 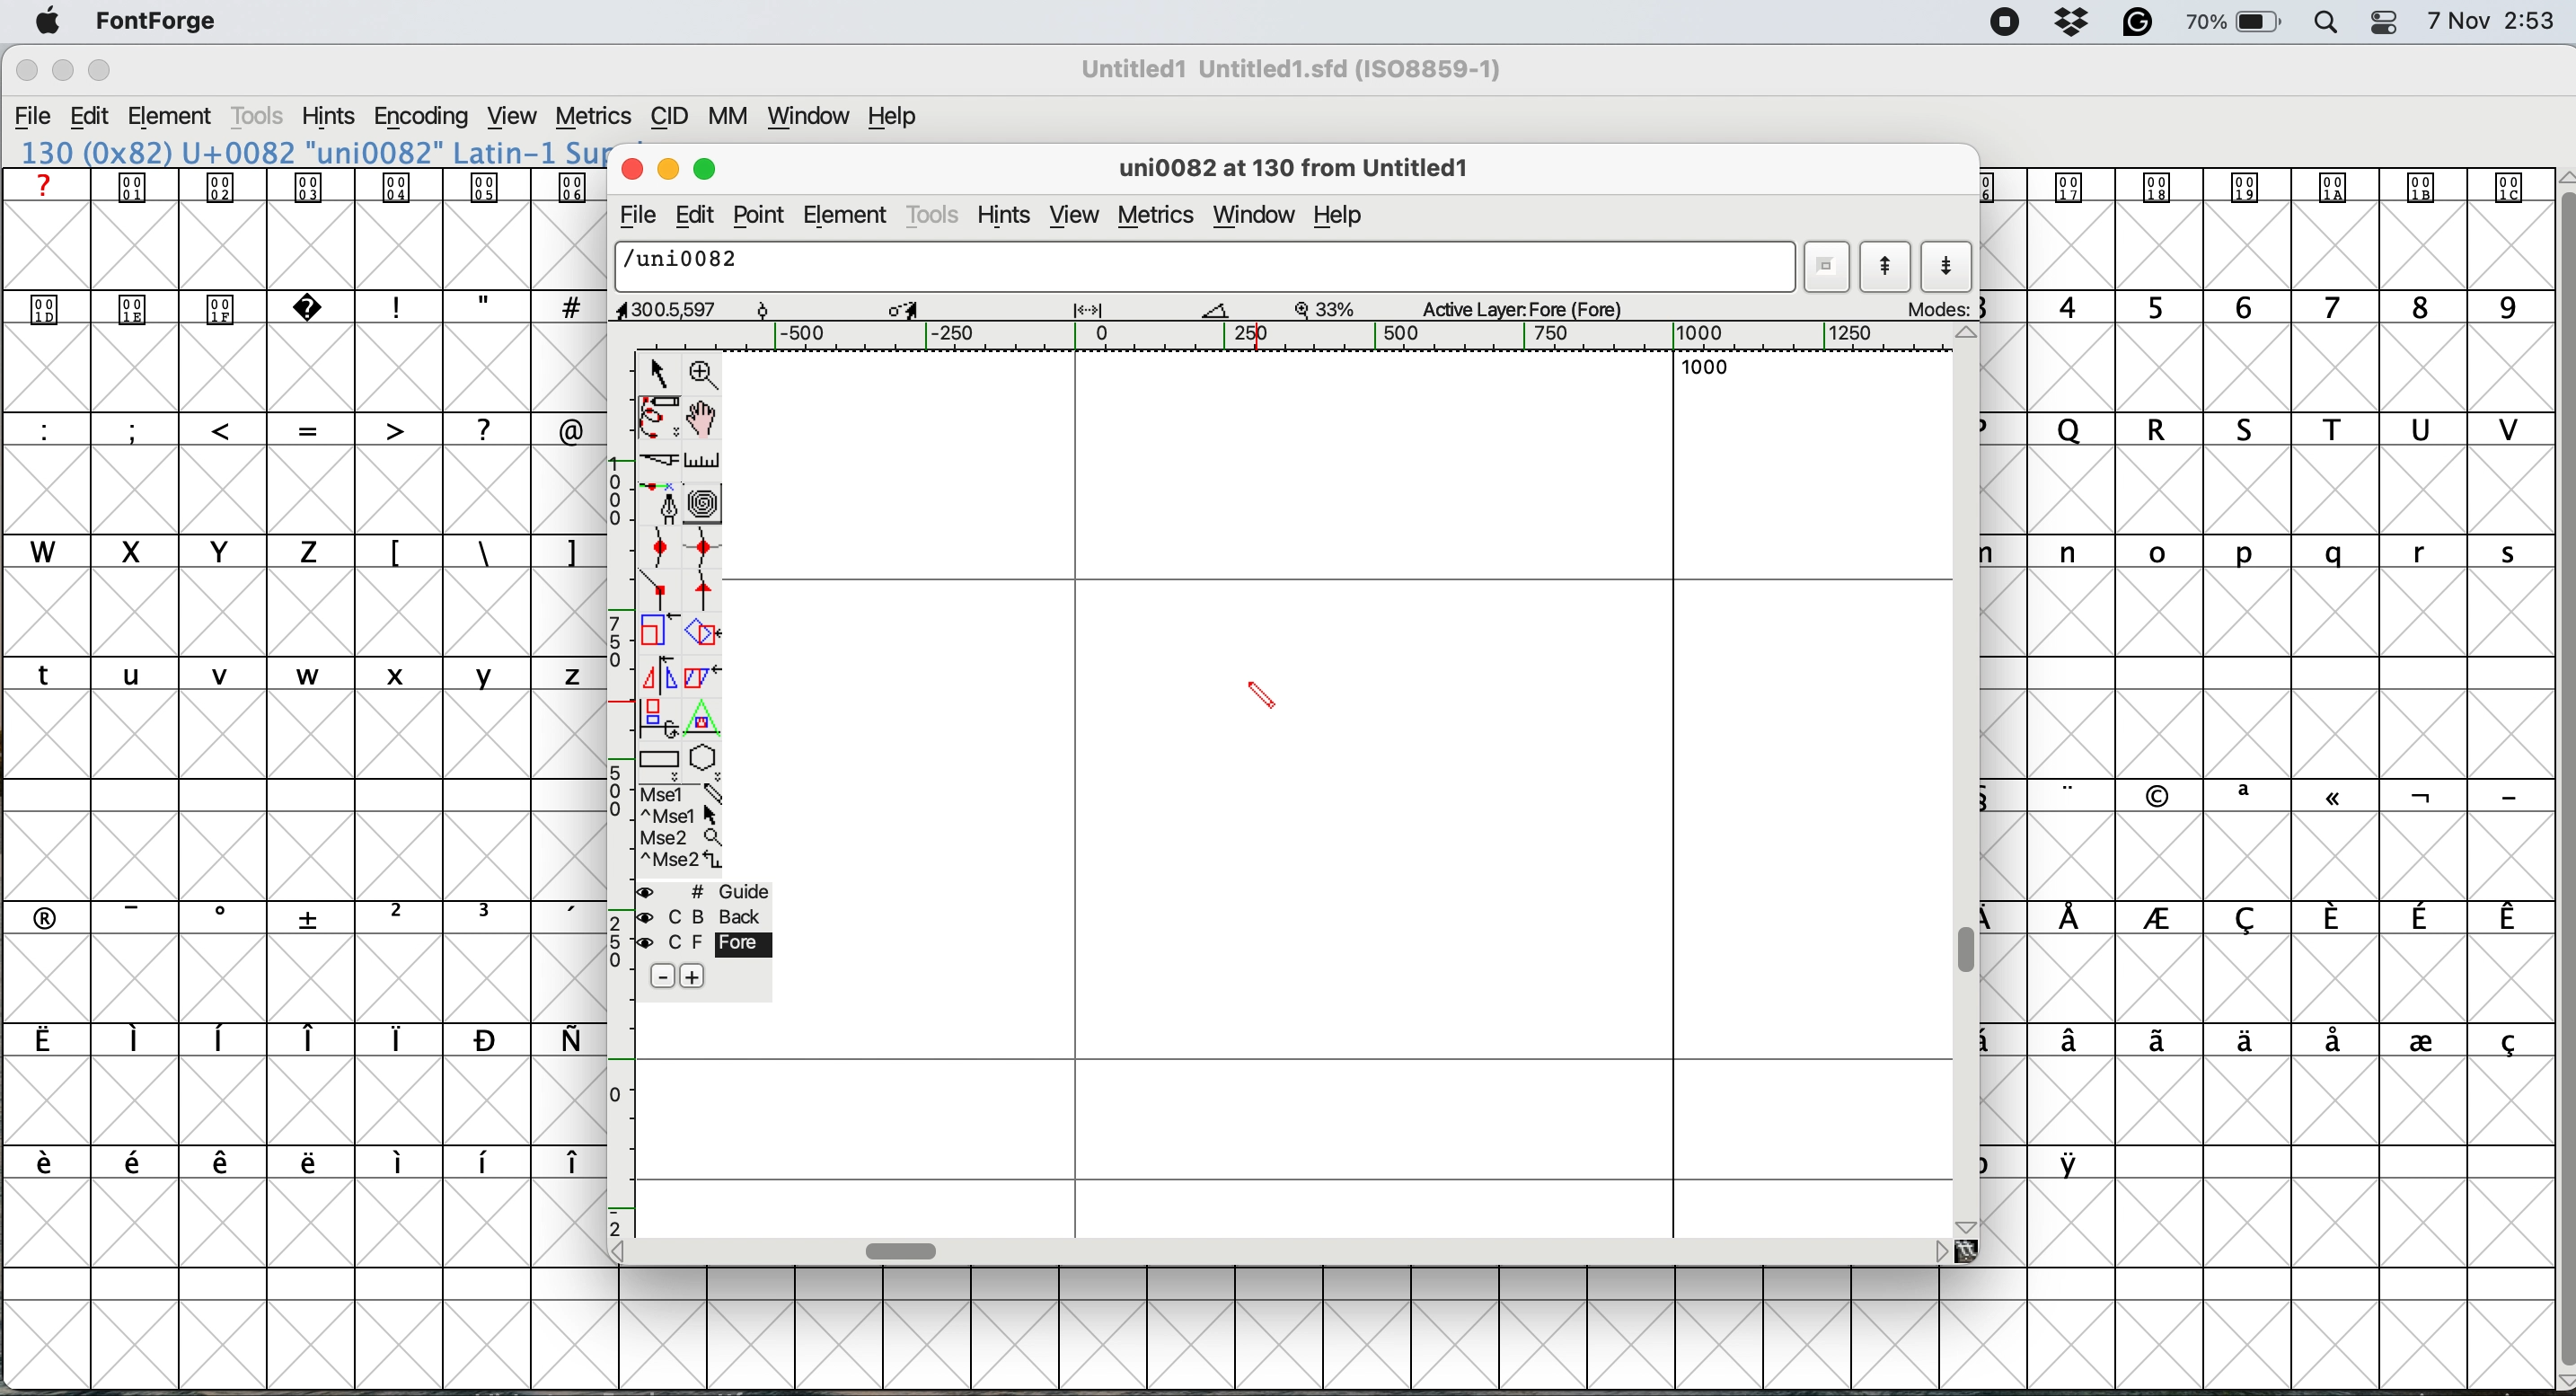 What do you see at coordinates (2252, 794) in the screenshot?
I see `special characters` at bounding box center [2252, 794].